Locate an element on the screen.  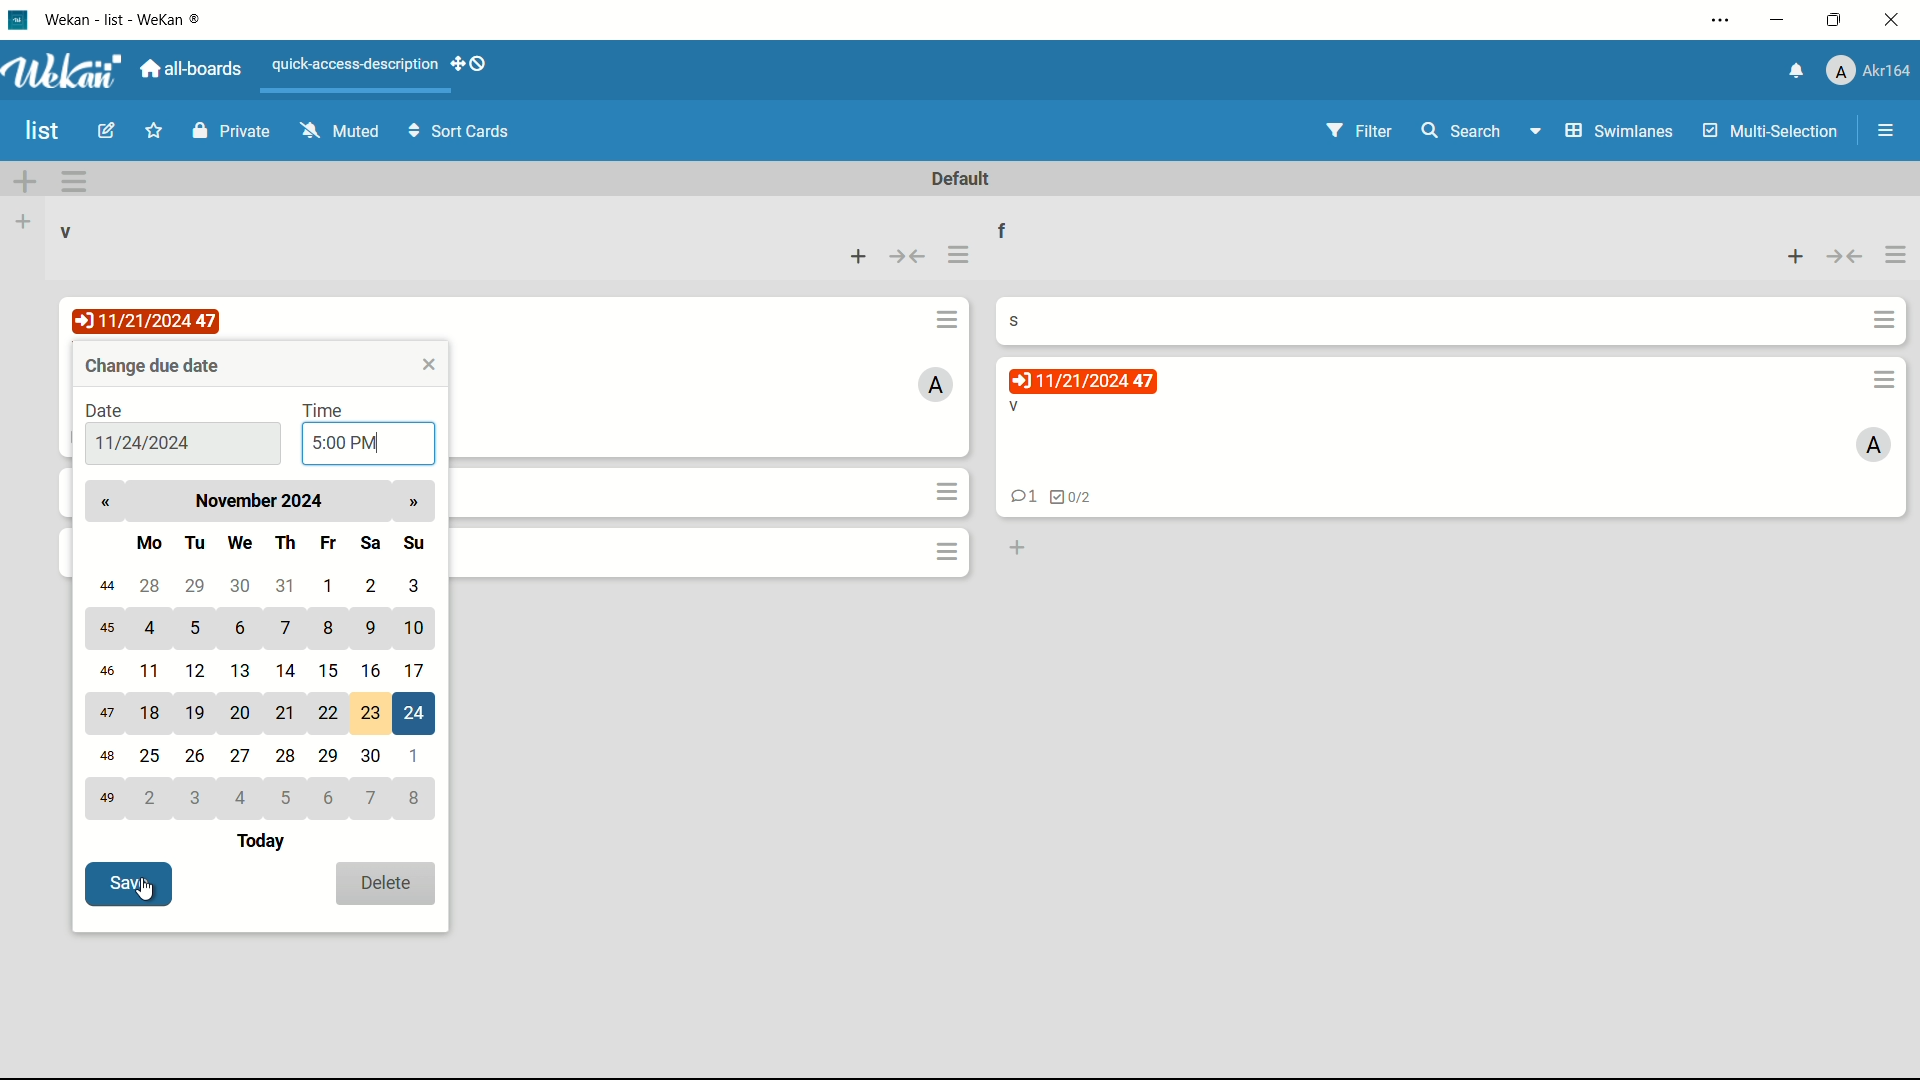
49 is located at coordinates (105, 799).